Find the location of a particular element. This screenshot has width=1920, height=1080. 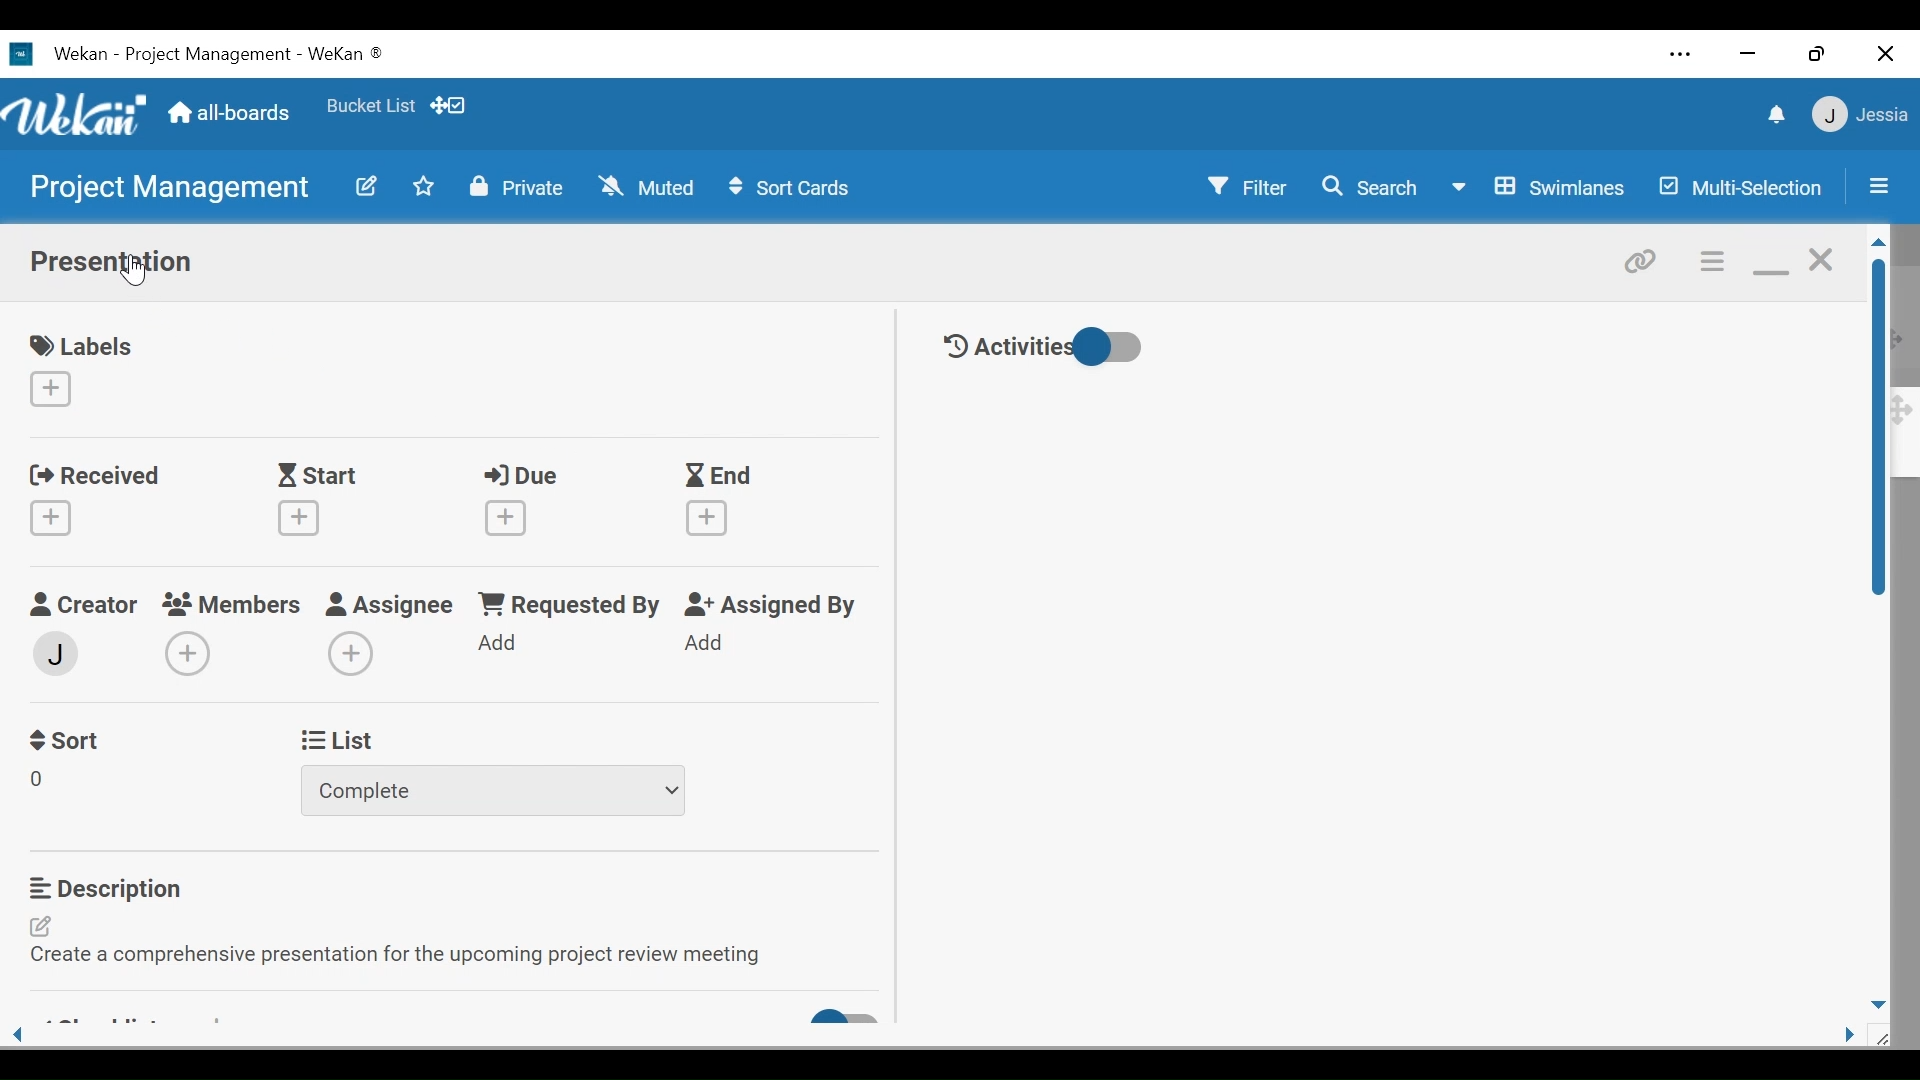

Private is located at coordinates (517, 187).